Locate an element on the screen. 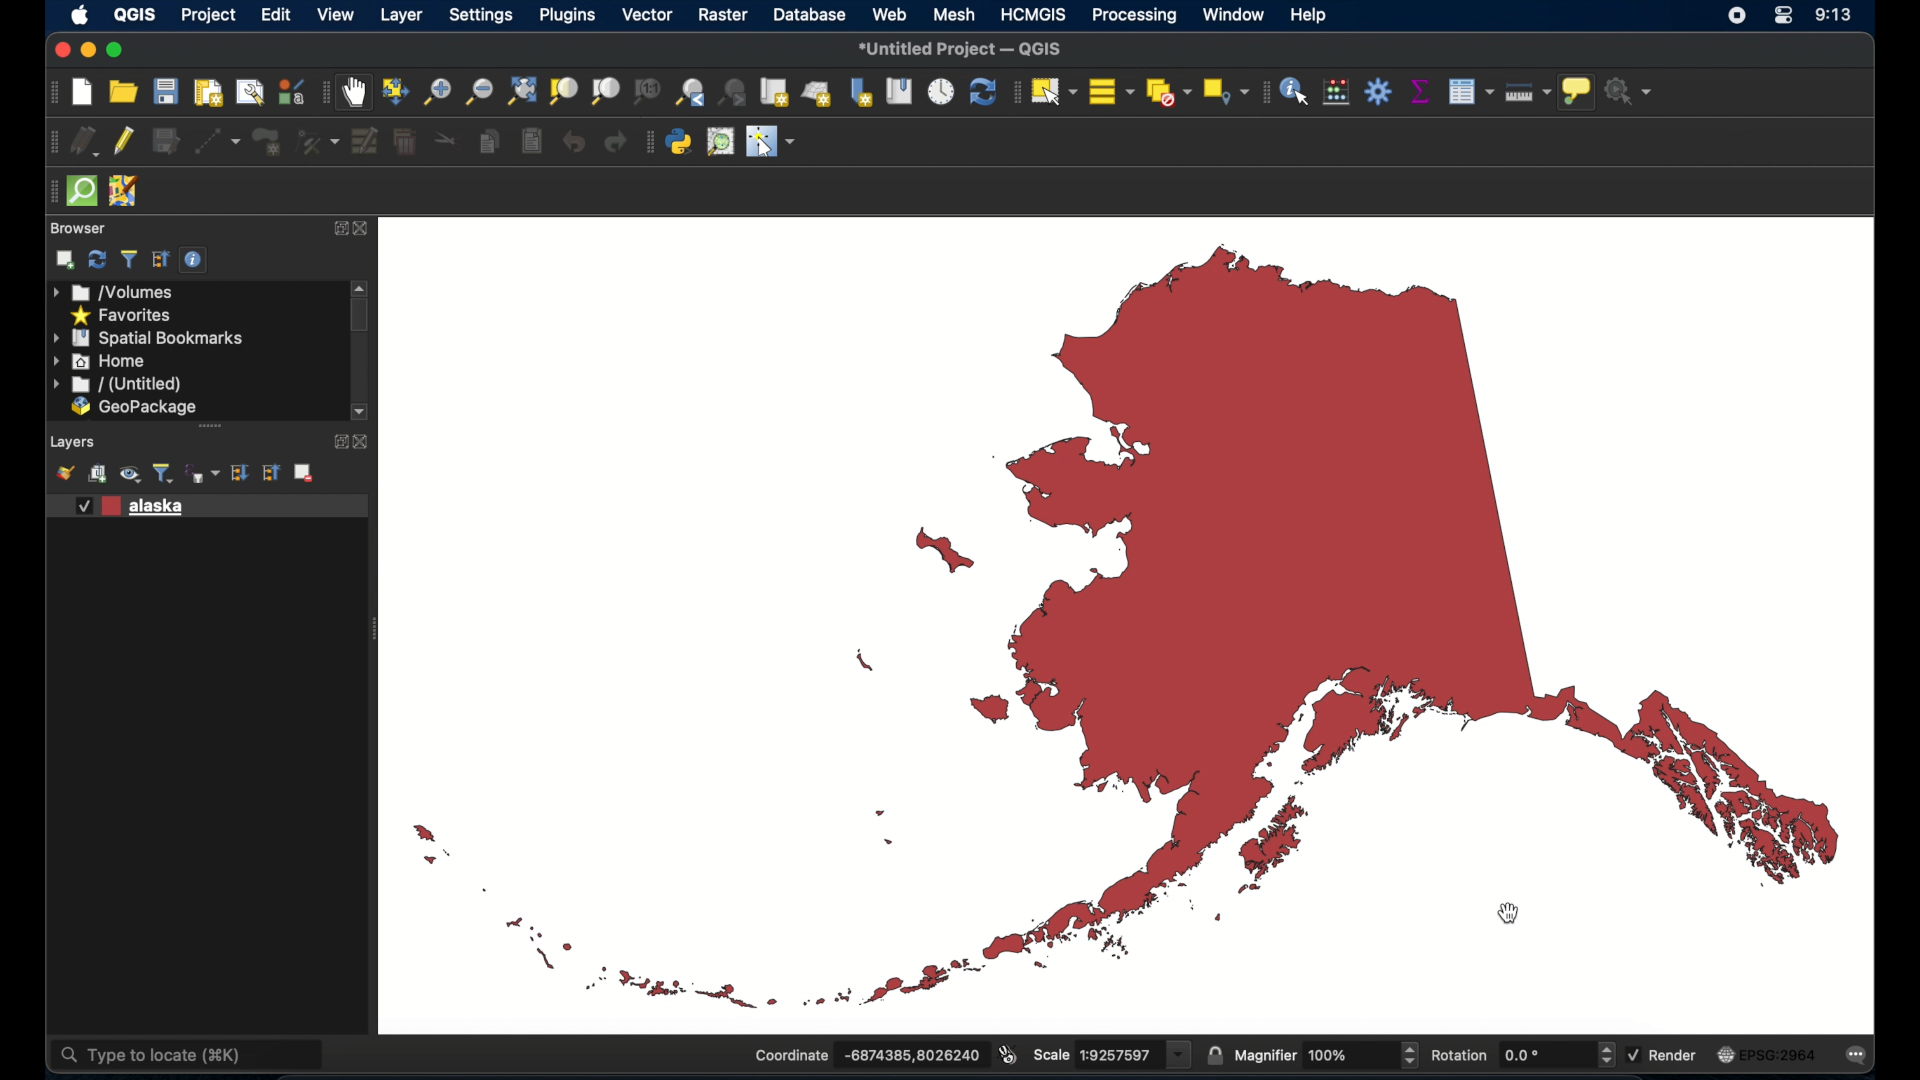  add group is located at coordinates (97, 475).